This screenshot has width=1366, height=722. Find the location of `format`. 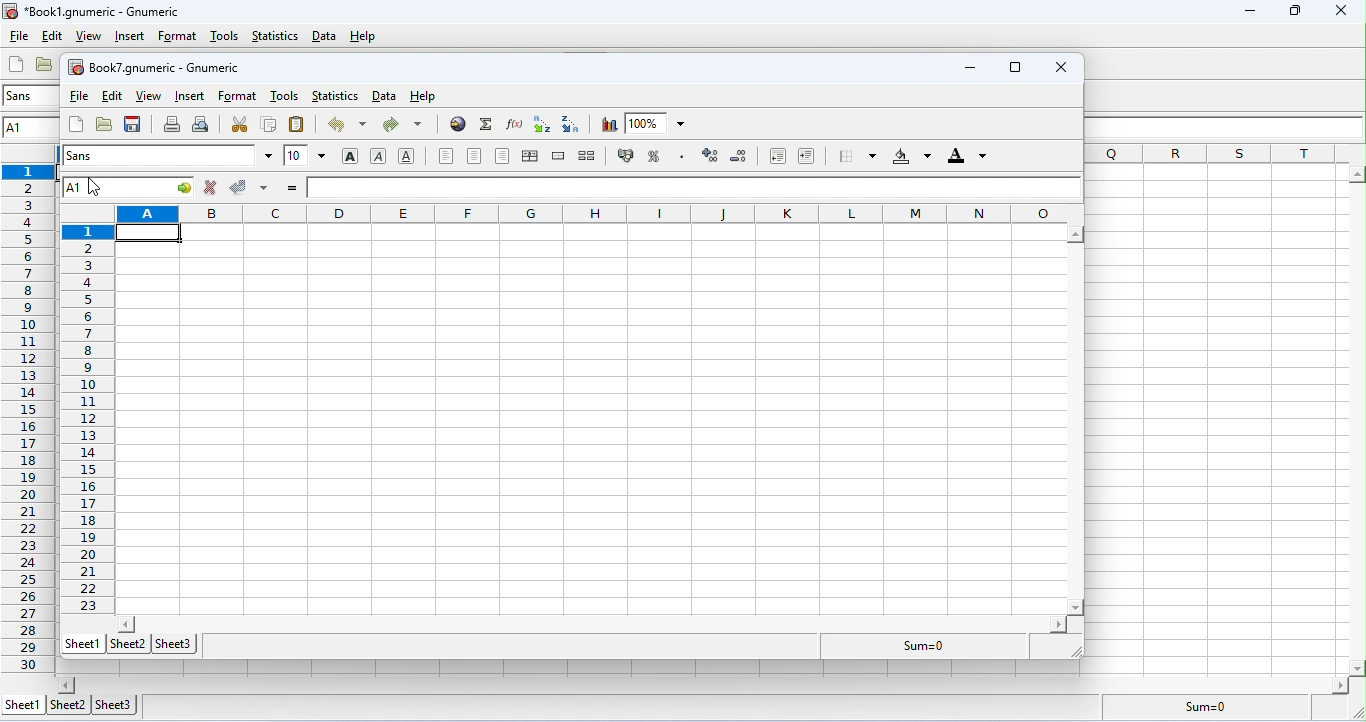

format is located at coordinates (177, 37).